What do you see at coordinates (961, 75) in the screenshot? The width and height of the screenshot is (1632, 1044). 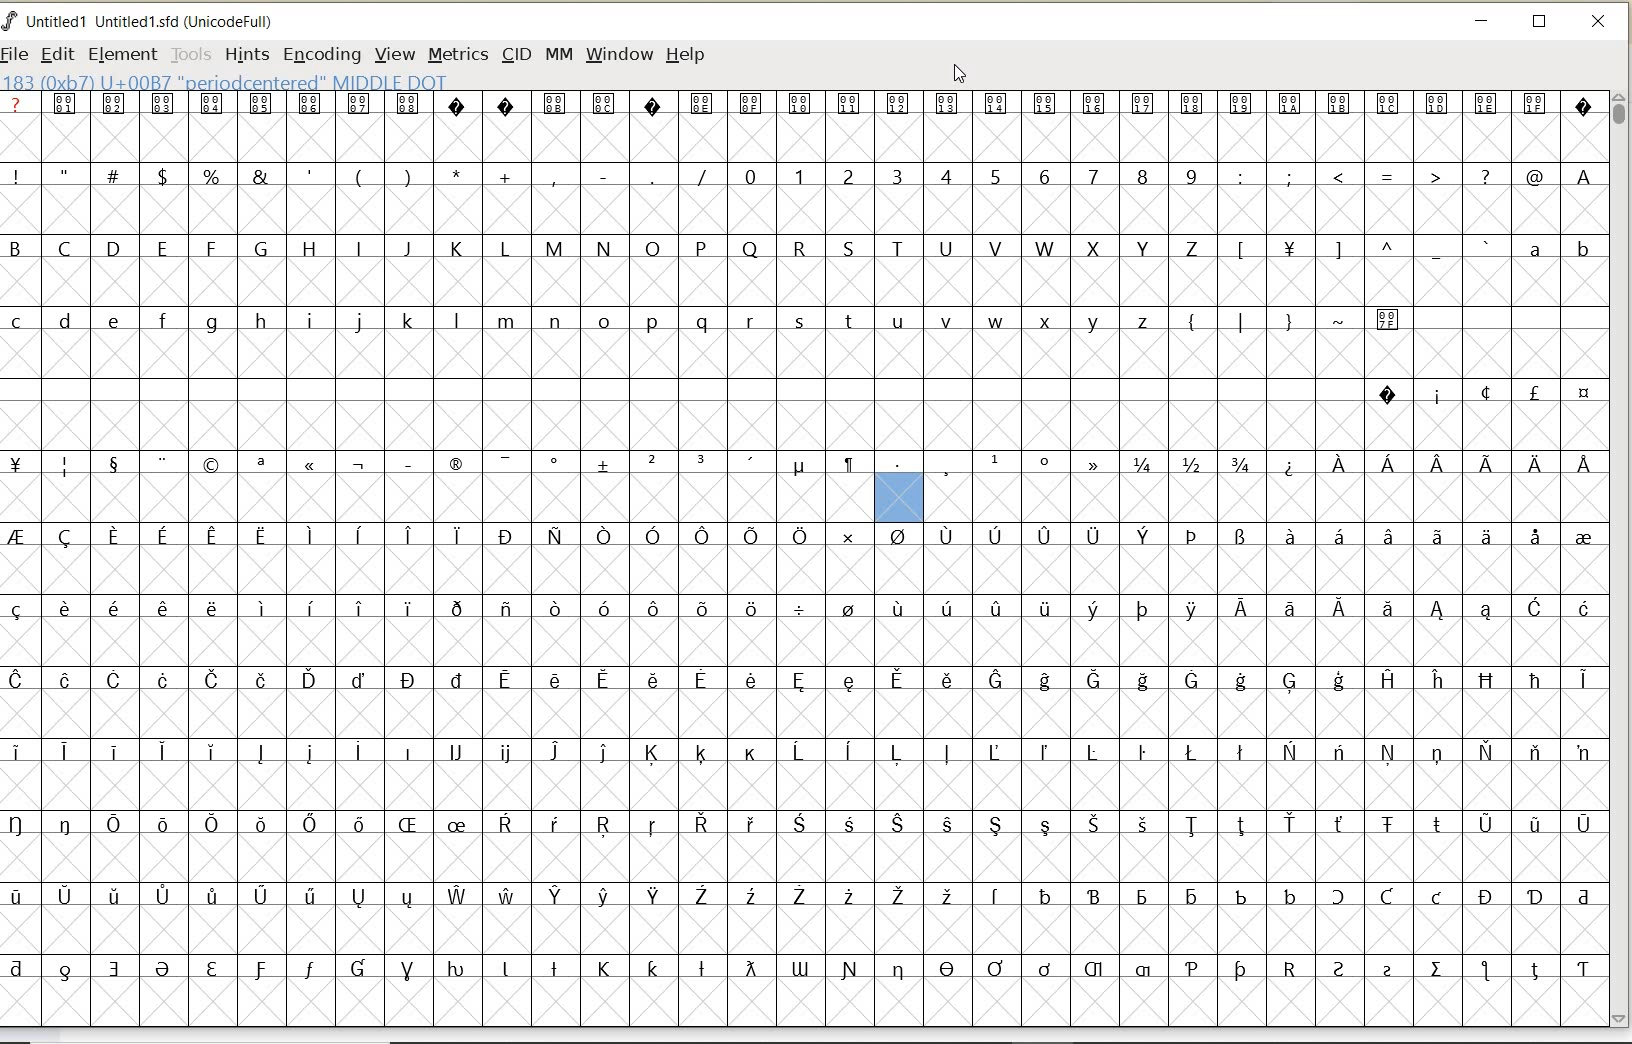 I see `CURSOR` at bounding box center [961, 75].